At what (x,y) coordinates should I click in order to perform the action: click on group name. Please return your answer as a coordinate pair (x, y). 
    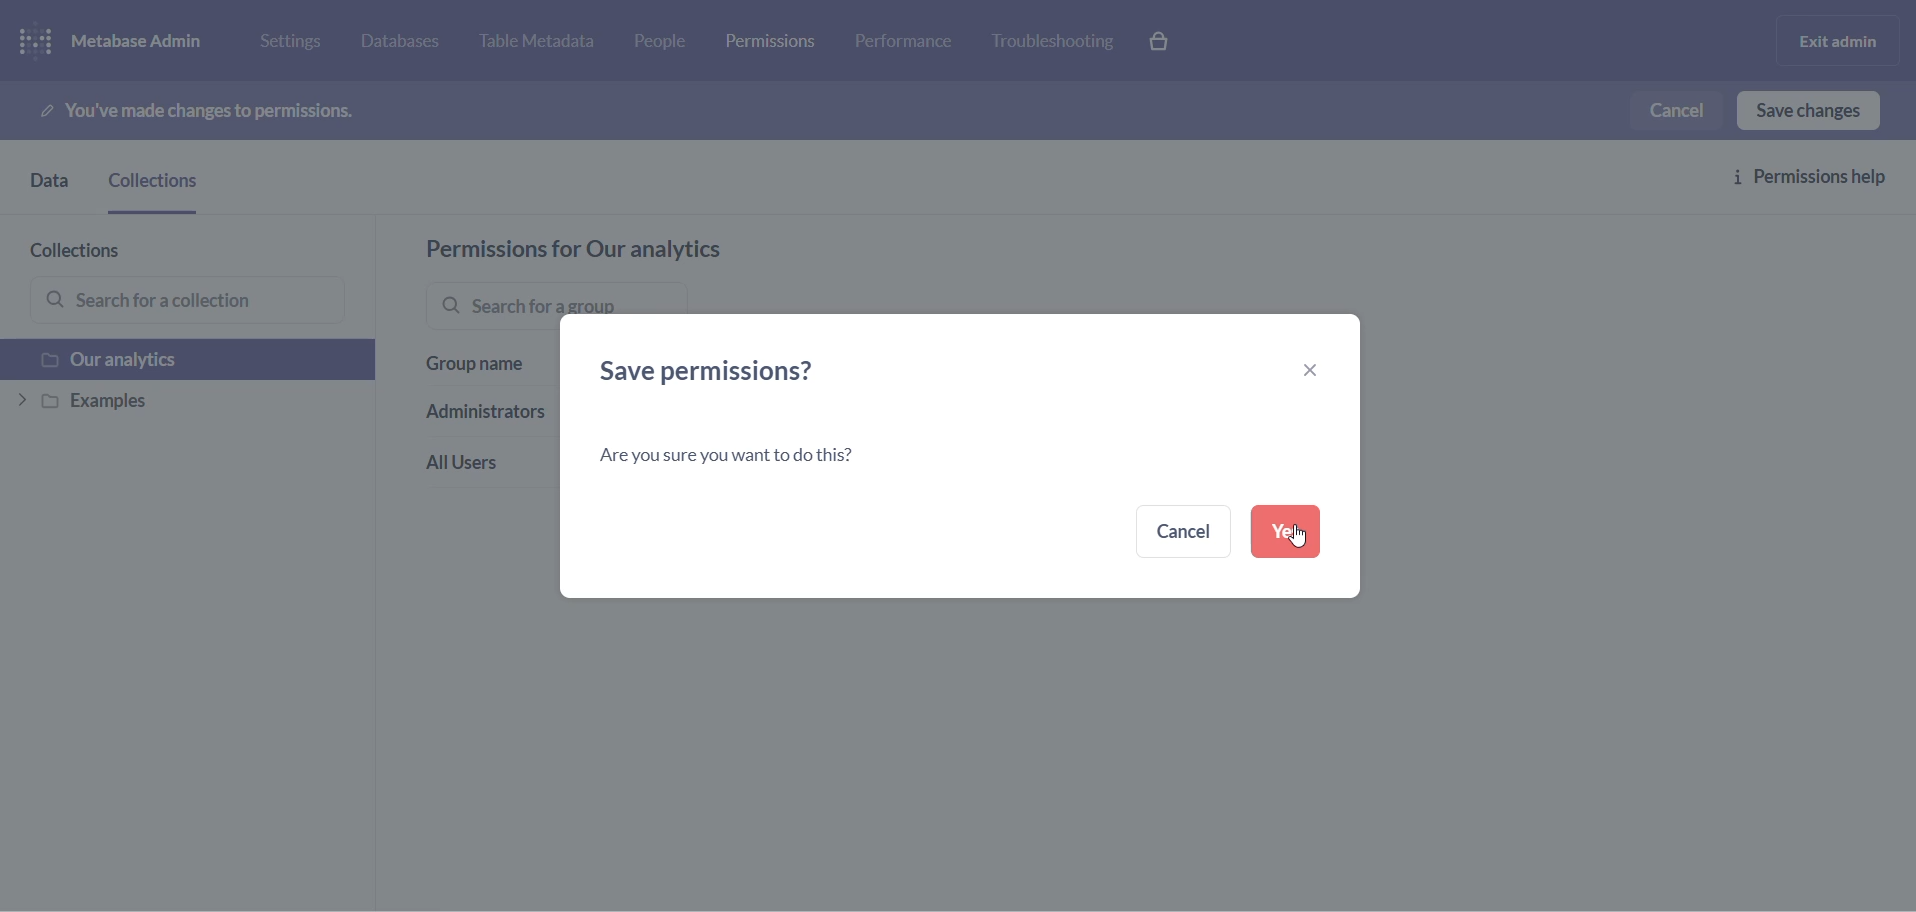
    Looking at the image, I should click on (477, 373).